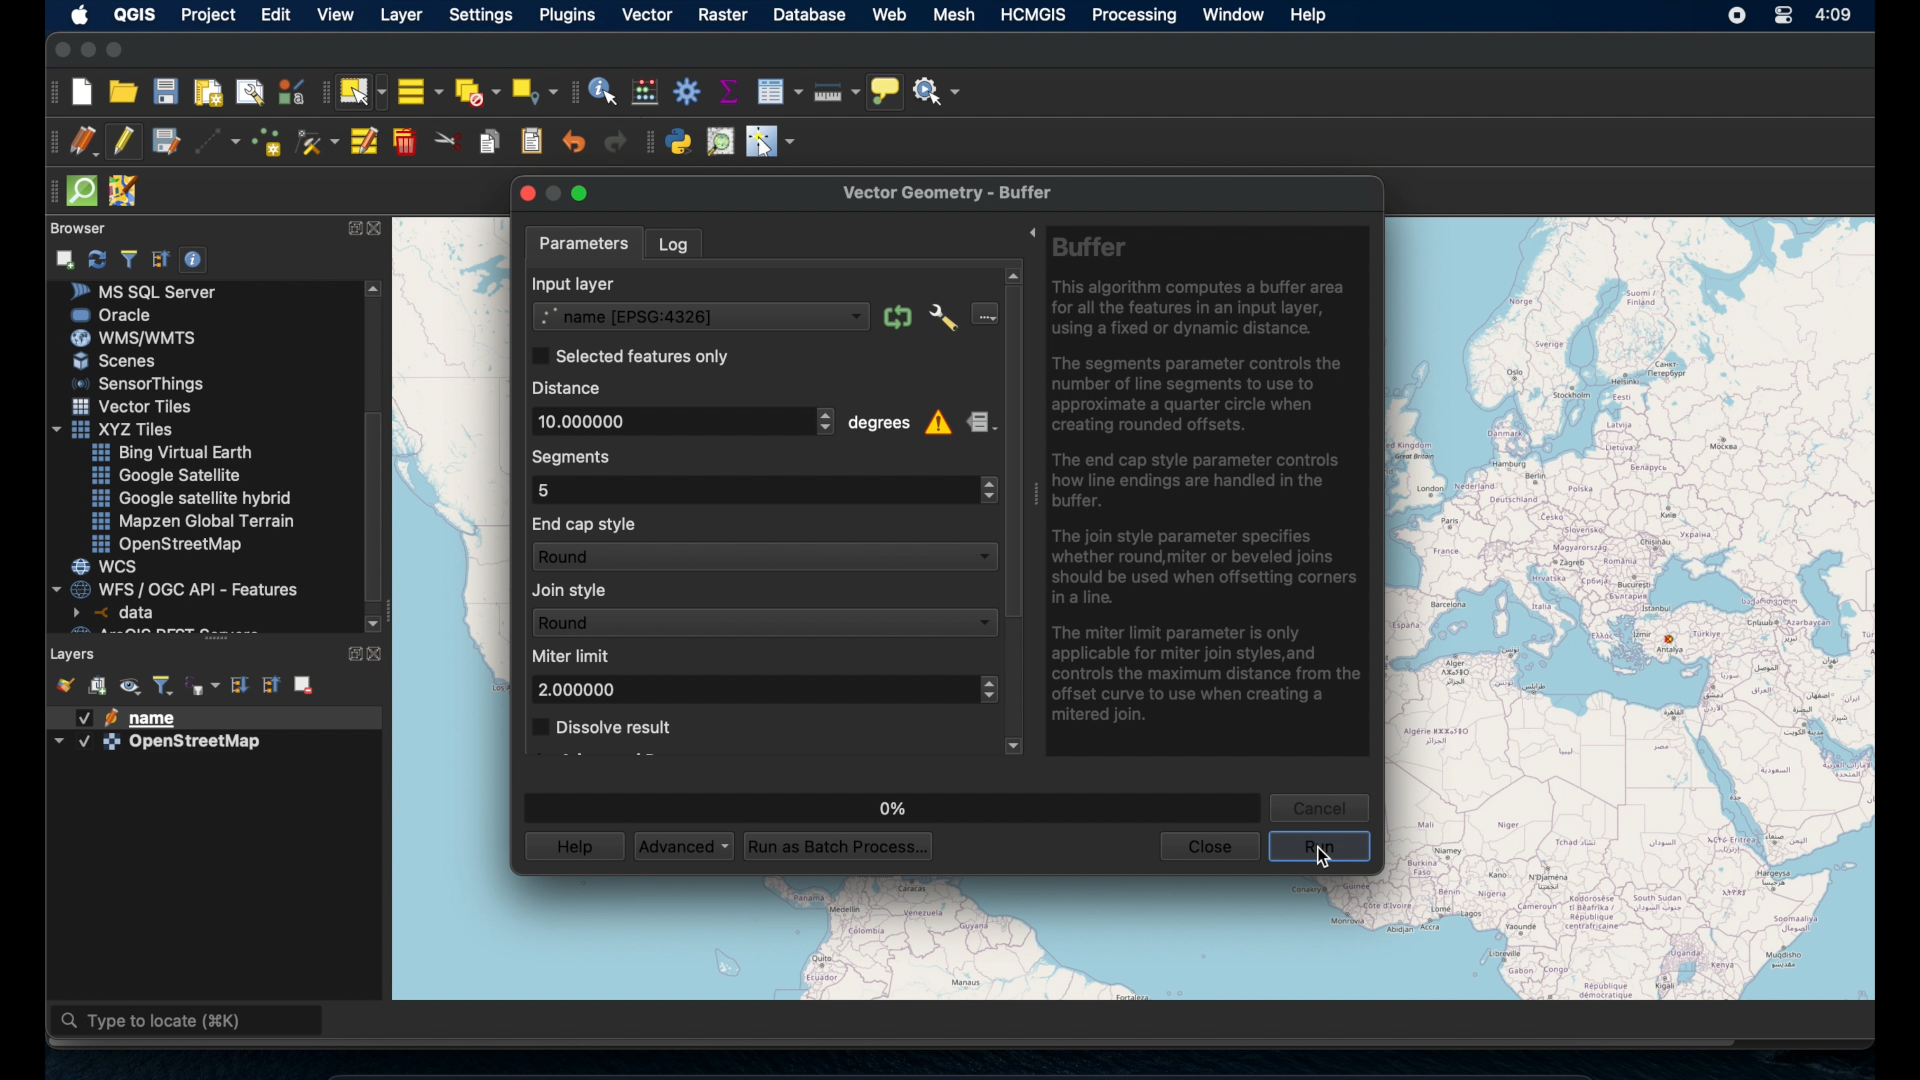  Describe the element at coordinates (352, 227) in the screenshot. I see `expand` at that location.